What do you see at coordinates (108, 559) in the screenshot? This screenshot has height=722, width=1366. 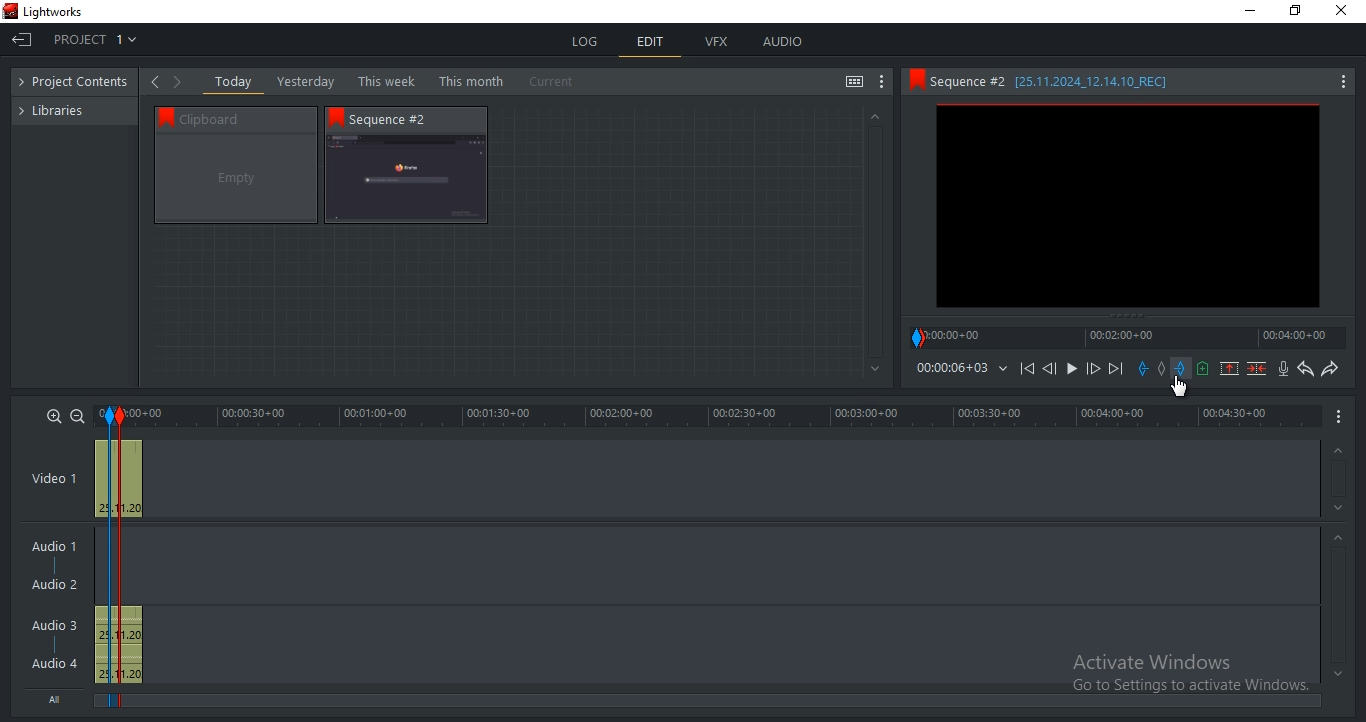 I see `in-point` at bounding box center [108, 559].